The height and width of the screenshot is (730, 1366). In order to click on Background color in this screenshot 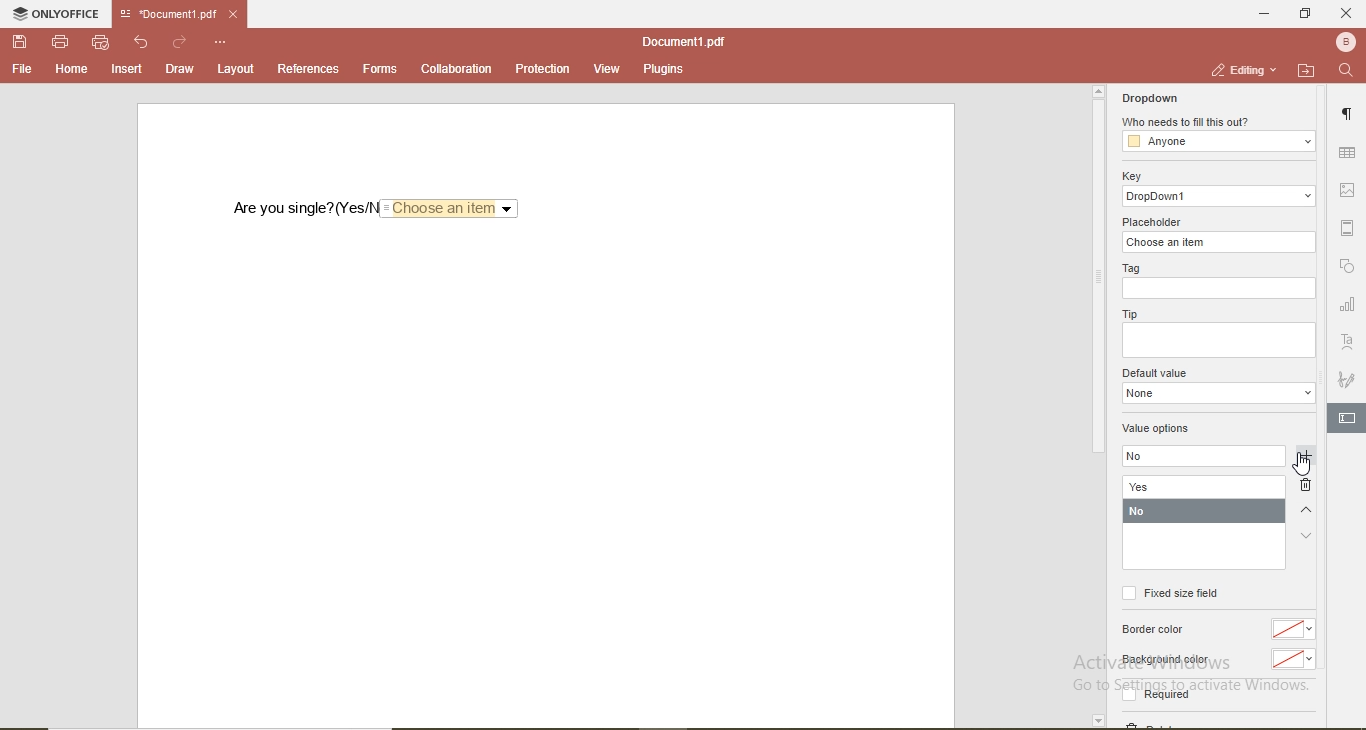, I will do `click(1163, 659)`.